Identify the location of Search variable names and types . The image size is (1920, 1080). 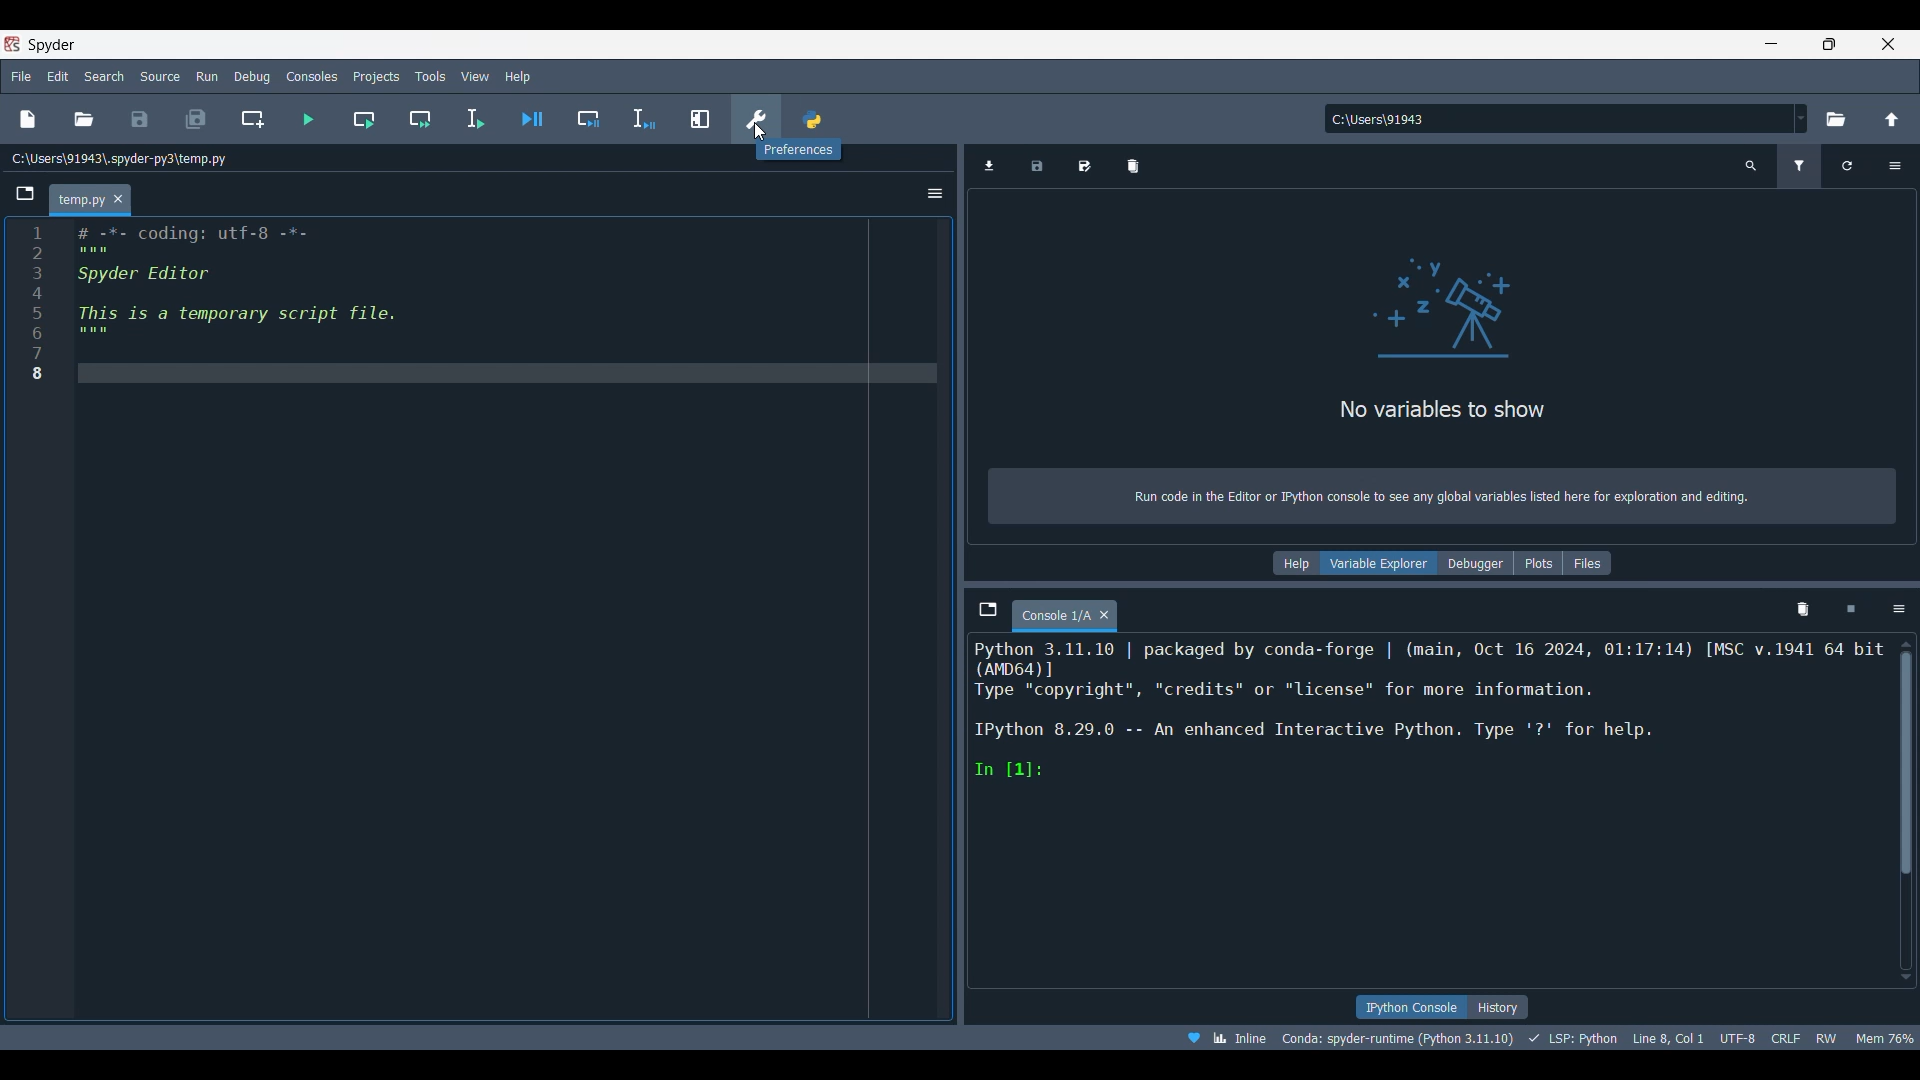
(1751, 166).